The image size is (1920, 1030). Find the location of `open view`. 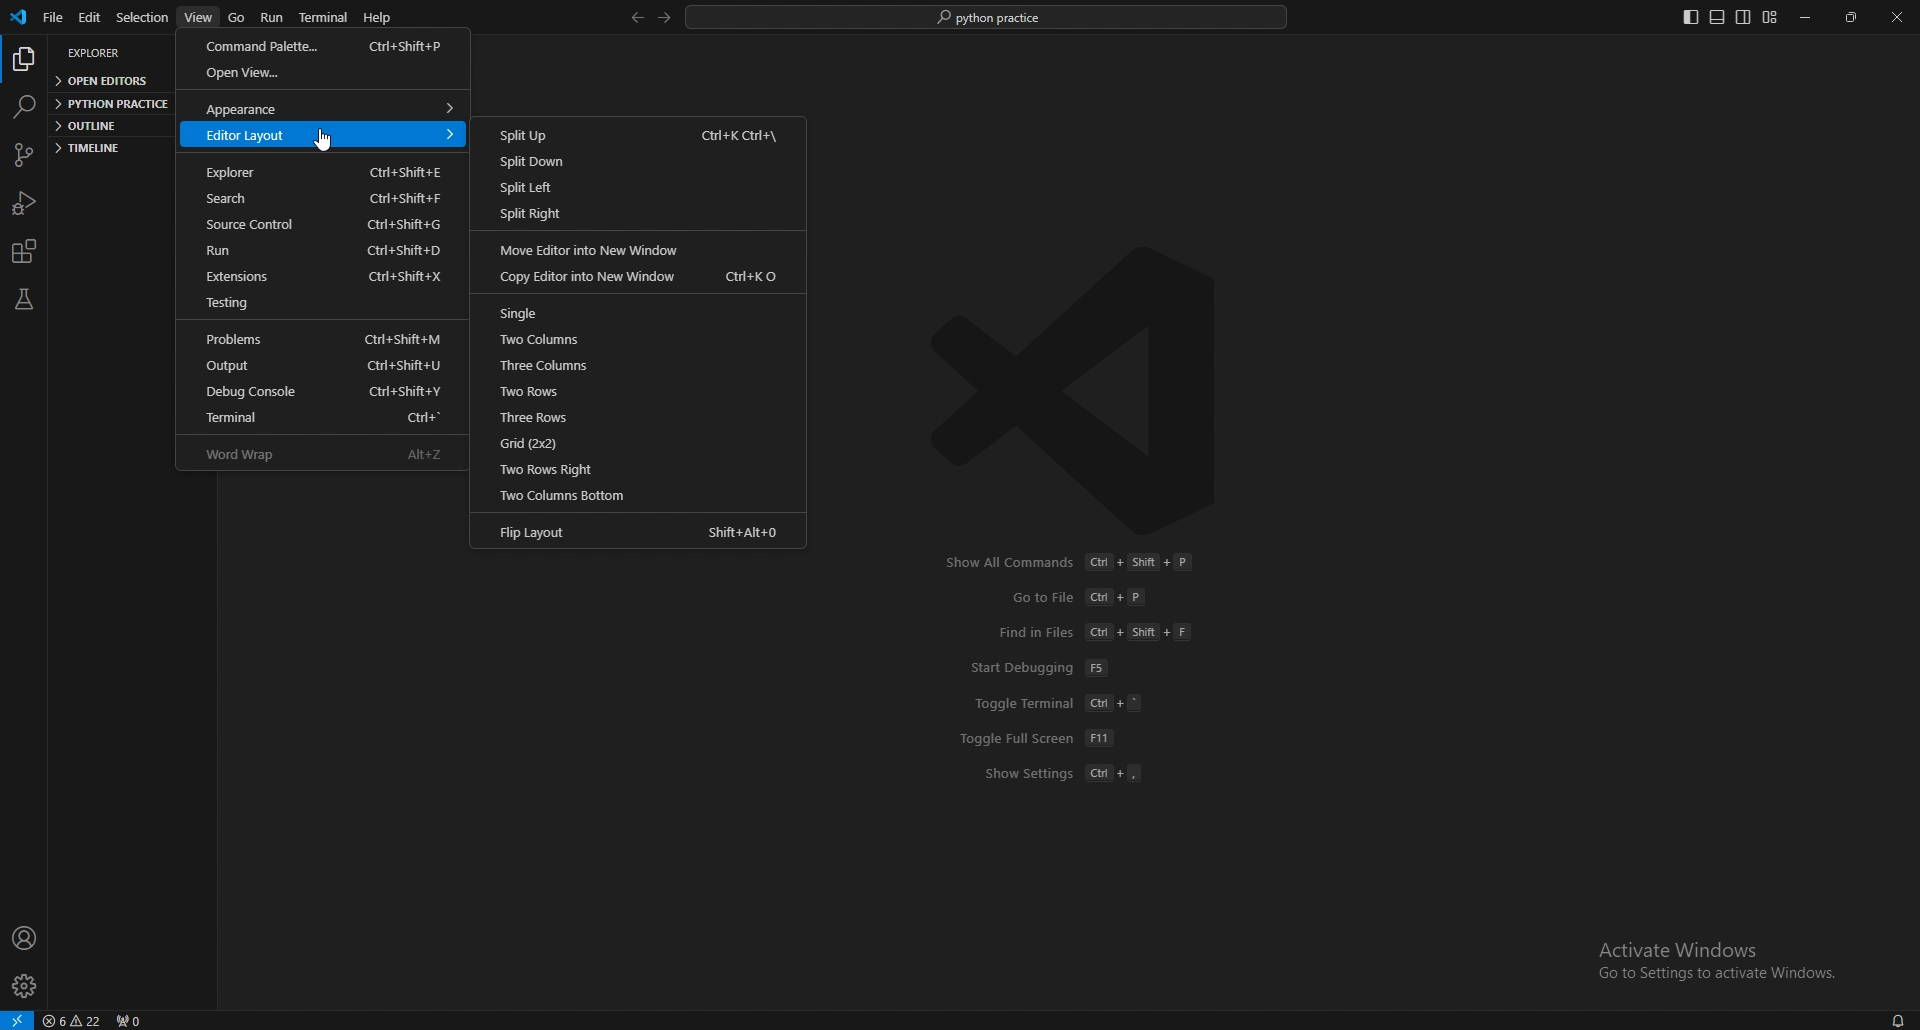

open view is located at coordinates (317, 74).